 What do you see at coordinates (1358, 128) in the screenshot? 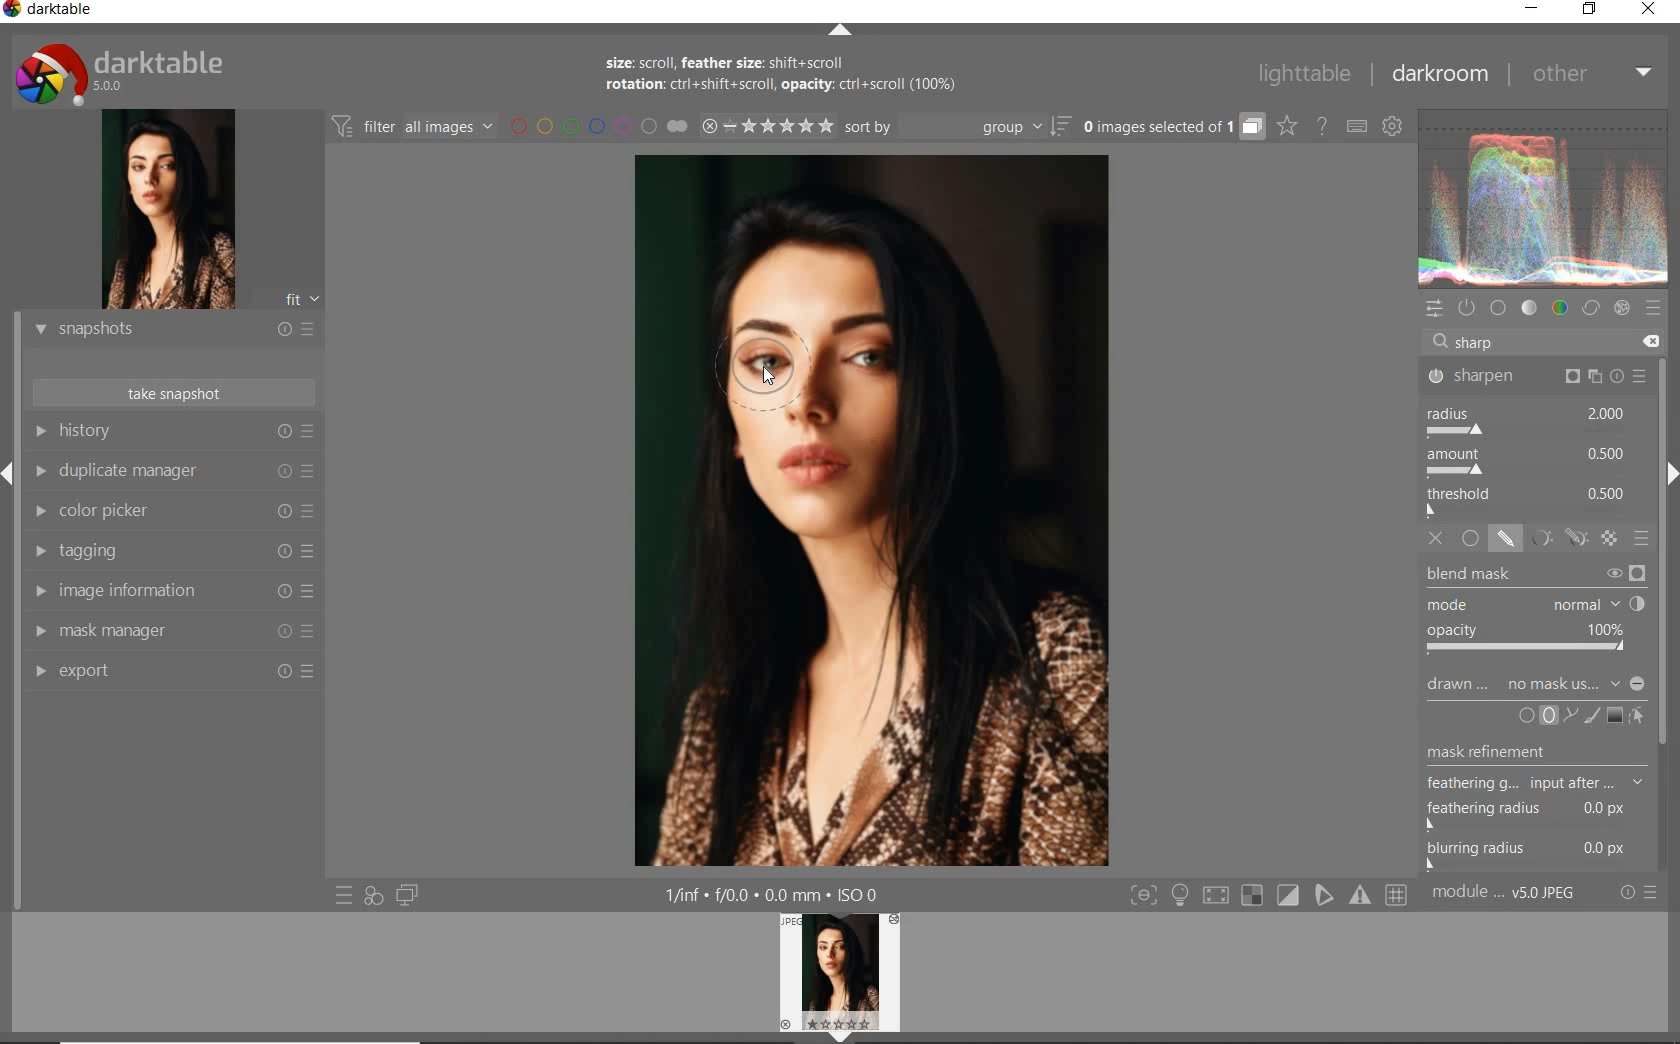
I see `set keyboard shortcuts` at bounding box center [1358, 128].